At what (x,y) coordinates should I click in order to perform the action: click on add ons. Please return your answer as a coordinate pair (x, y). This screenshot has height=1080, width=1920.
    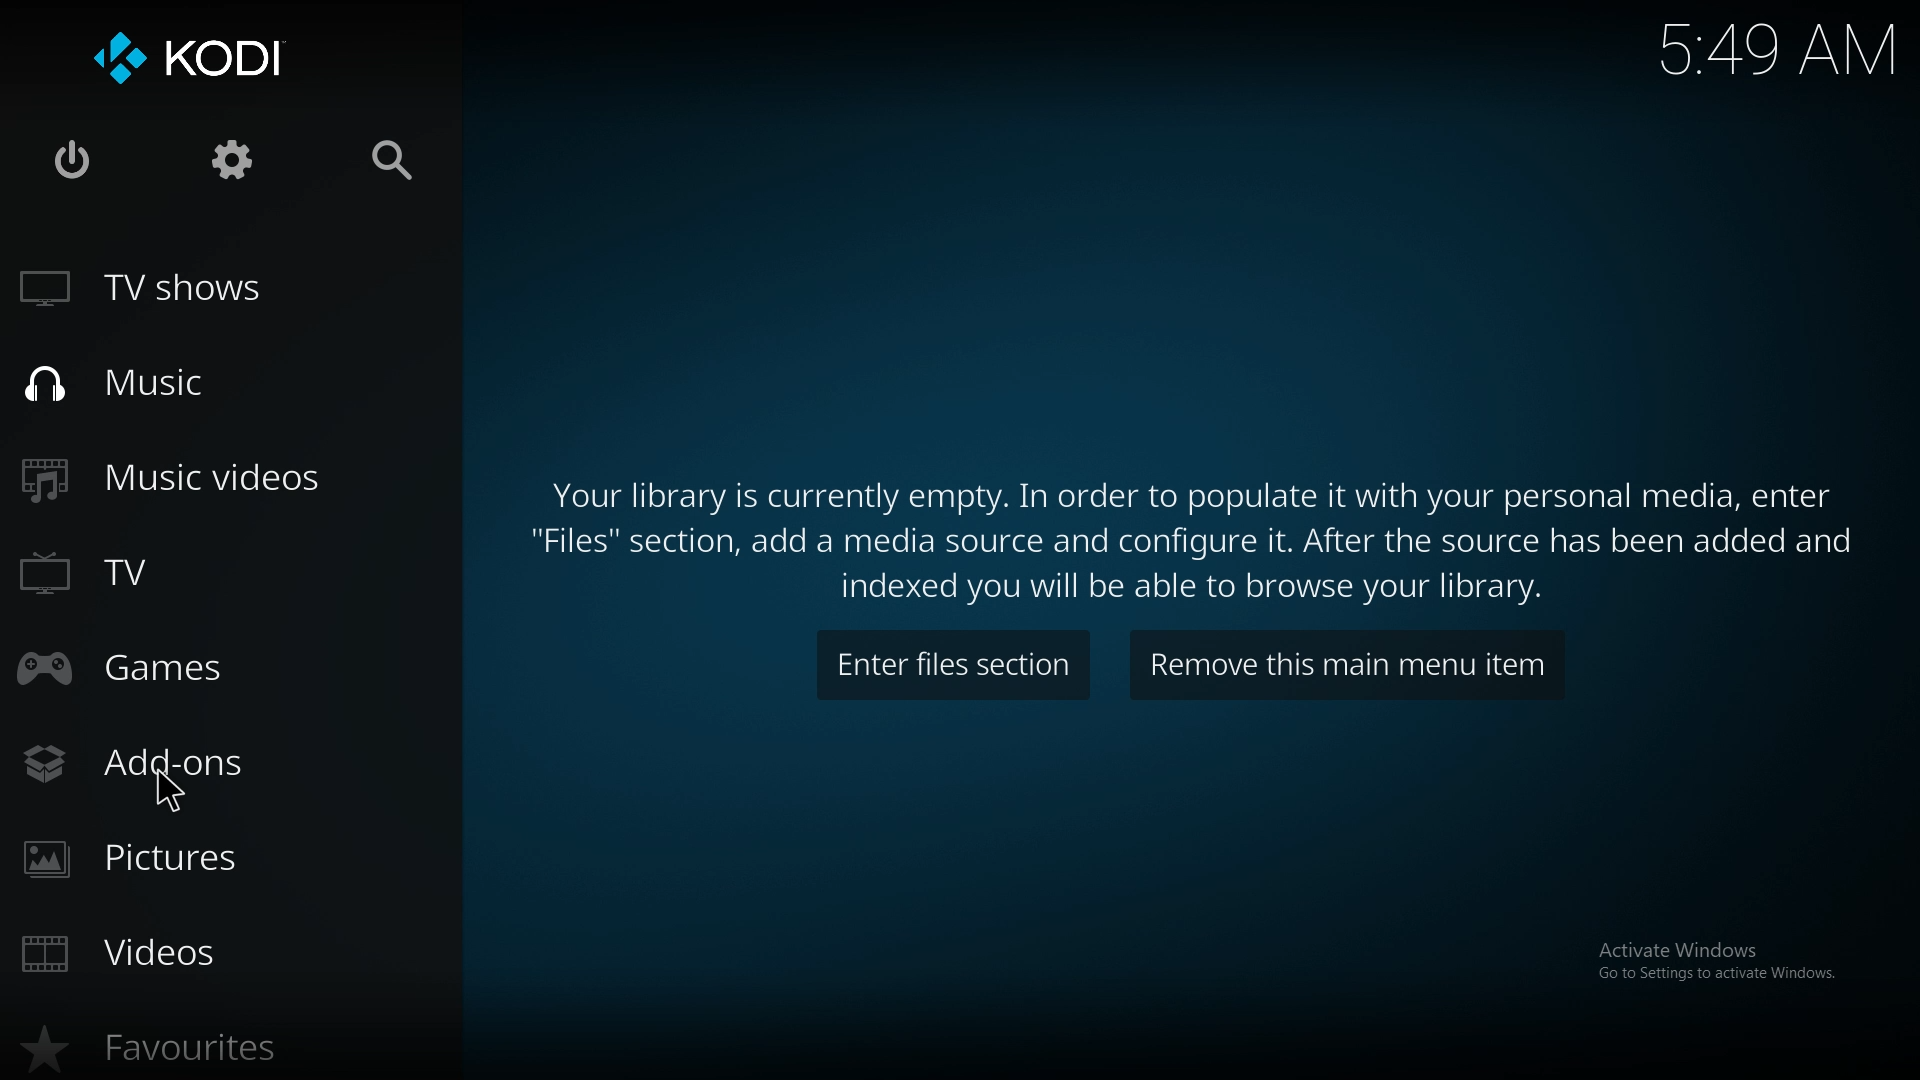
    Looking at the image, I should click on (175, 761).